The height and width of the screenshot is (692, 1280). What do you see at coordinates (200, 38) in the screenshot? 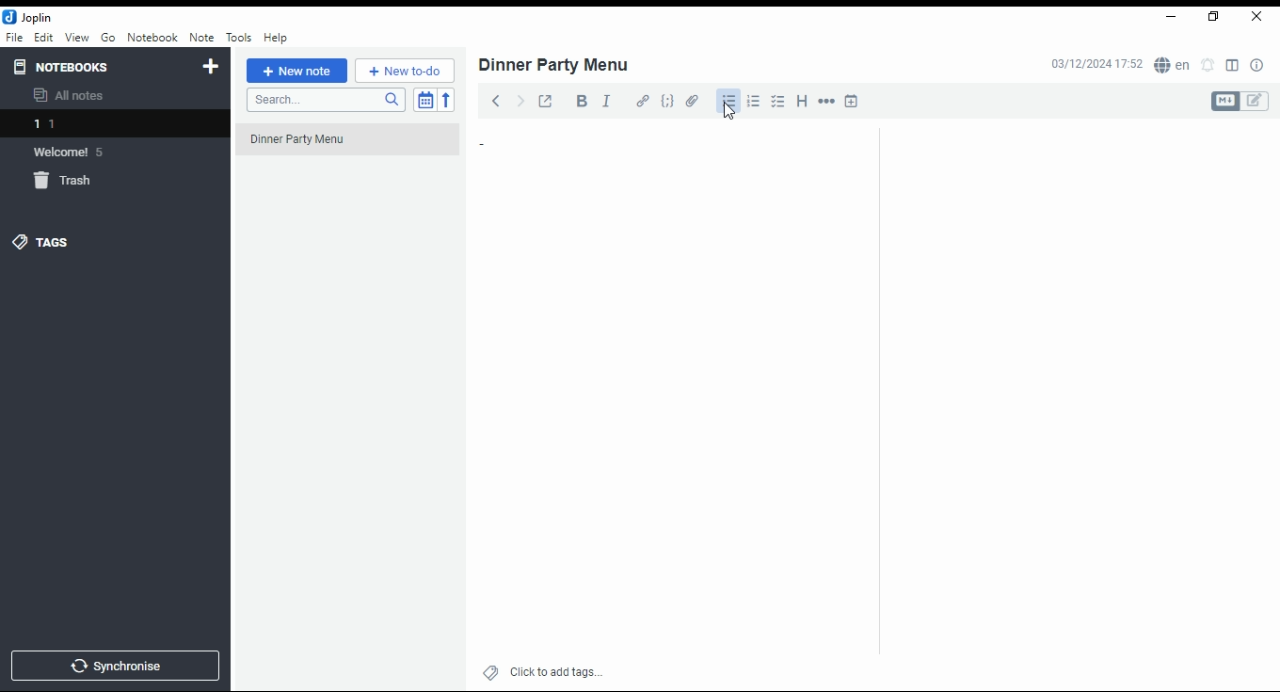
I see `note` at bounding box center [200, 38].